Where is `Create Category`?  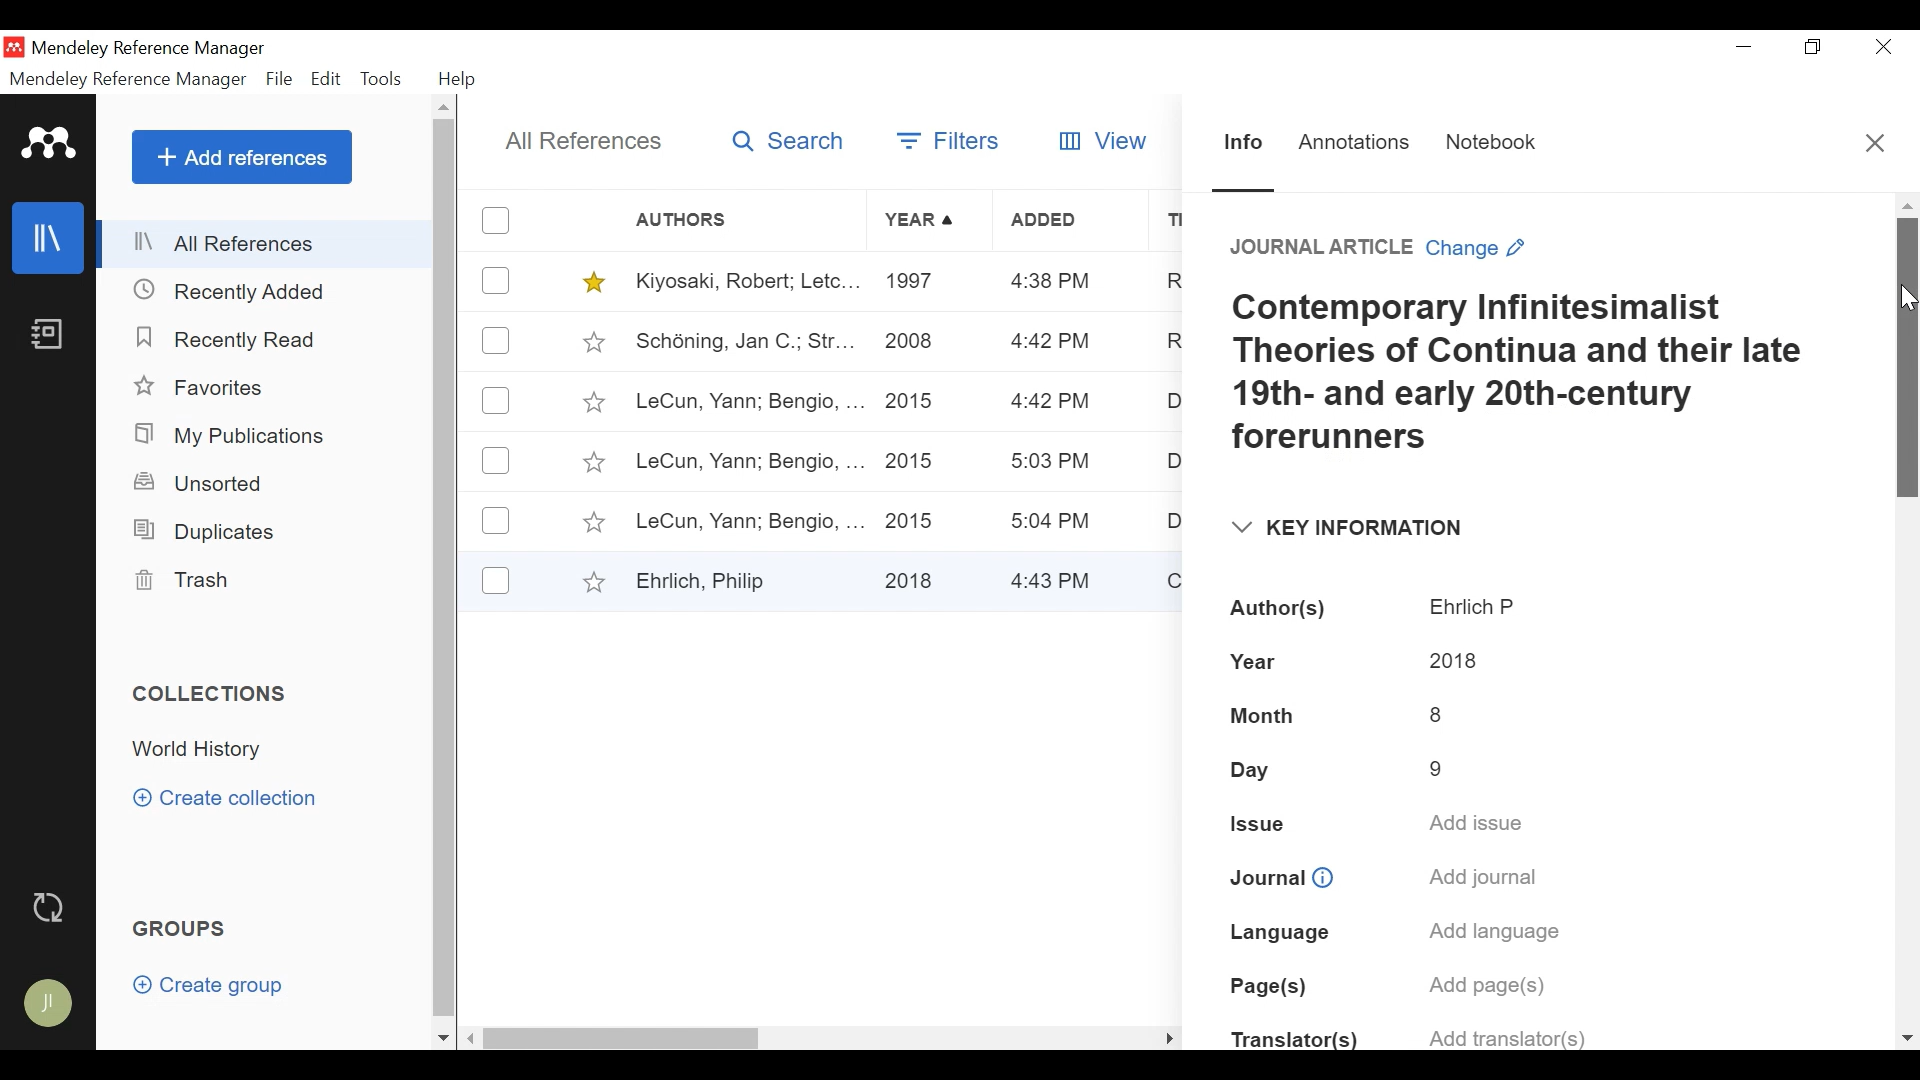 Create Category is located at coordinates (229, 799).